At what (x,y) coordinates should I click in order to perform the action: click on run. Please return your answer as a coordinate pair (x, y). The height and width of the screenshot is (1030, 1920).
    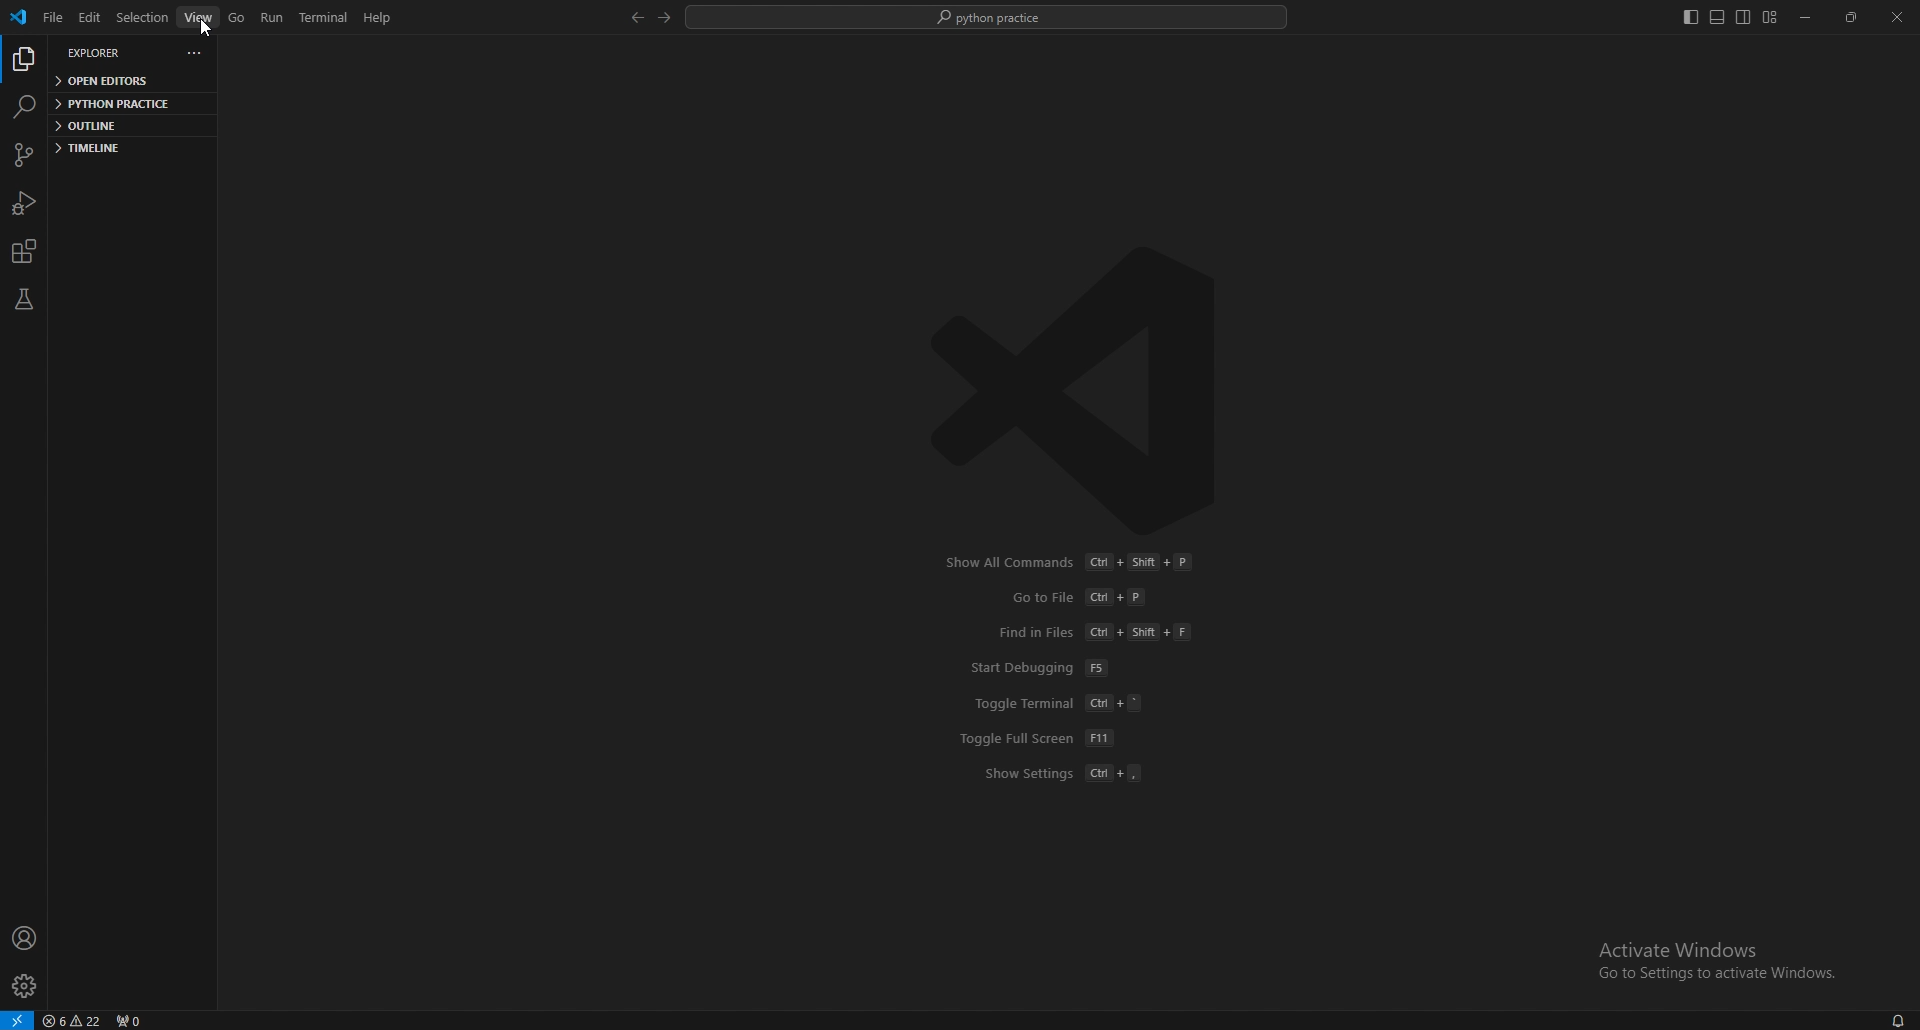
    Looking at the image, I should click on (273, 16).